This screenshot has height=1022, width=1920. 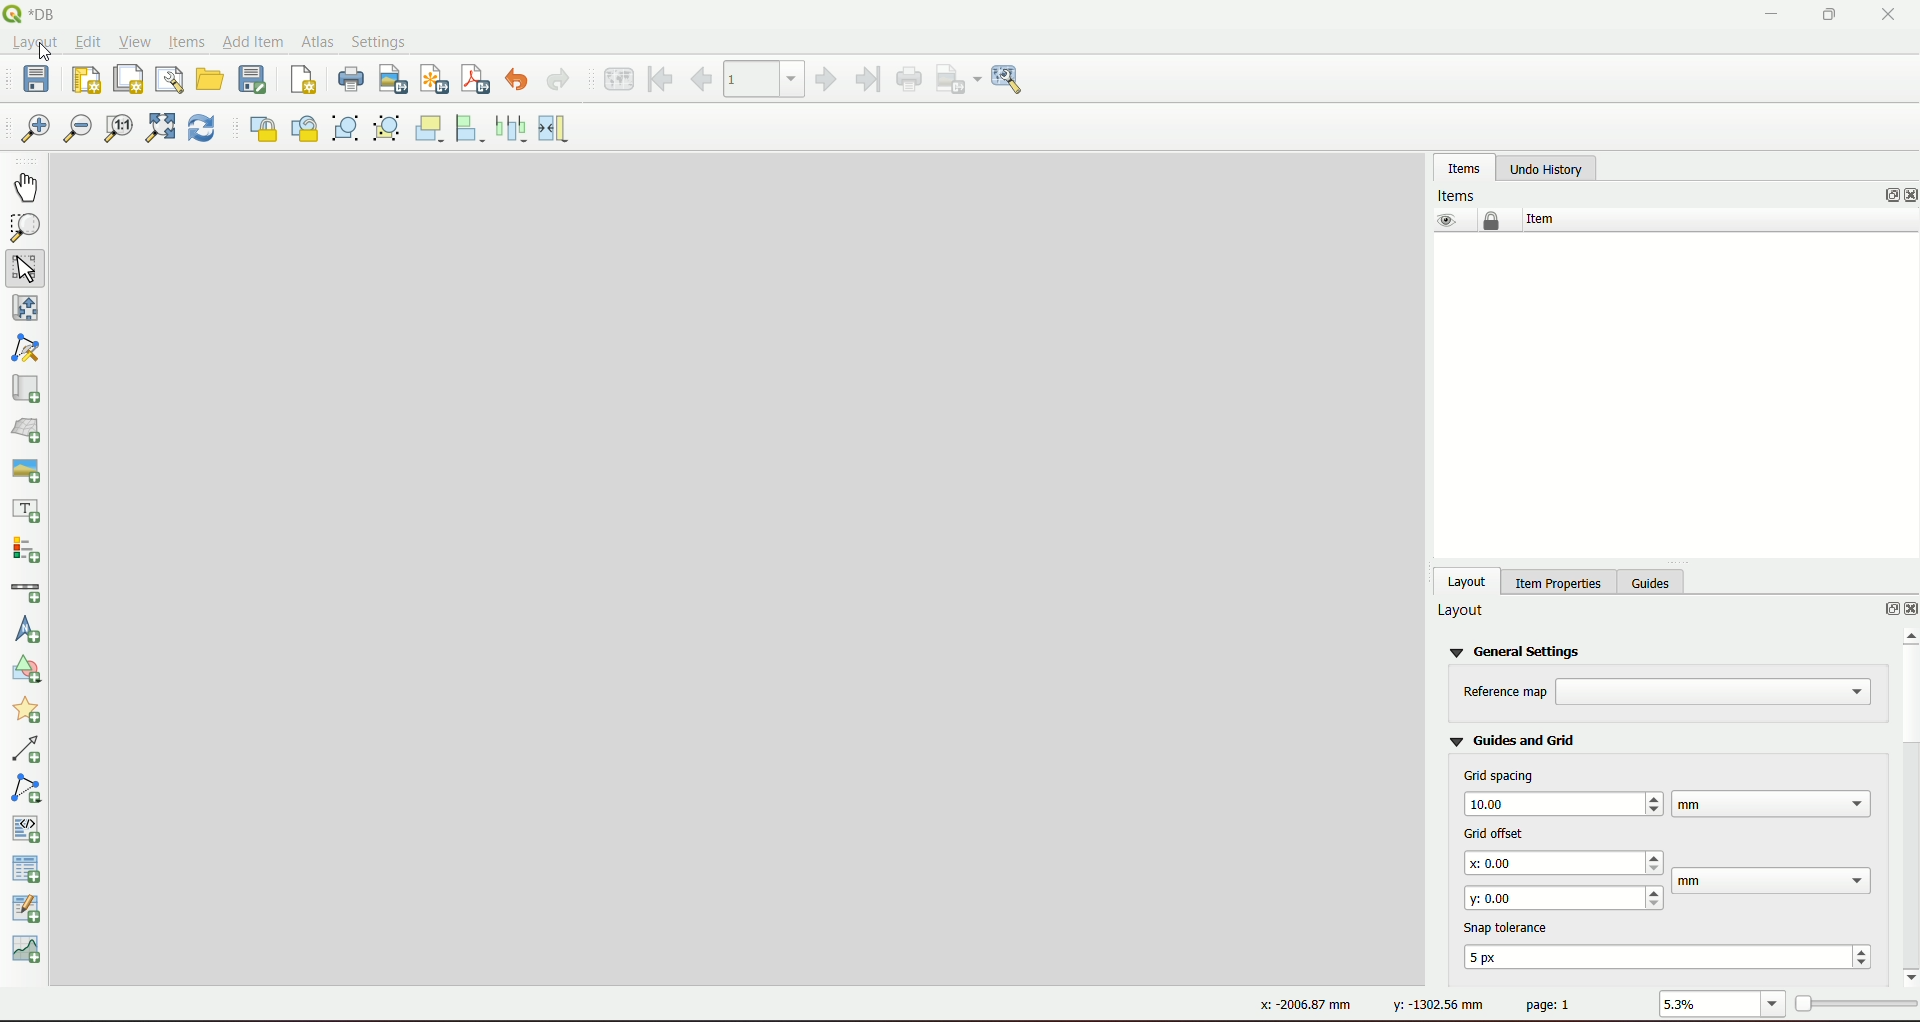 I want to click on refresh view, so click(x=202, y=130).